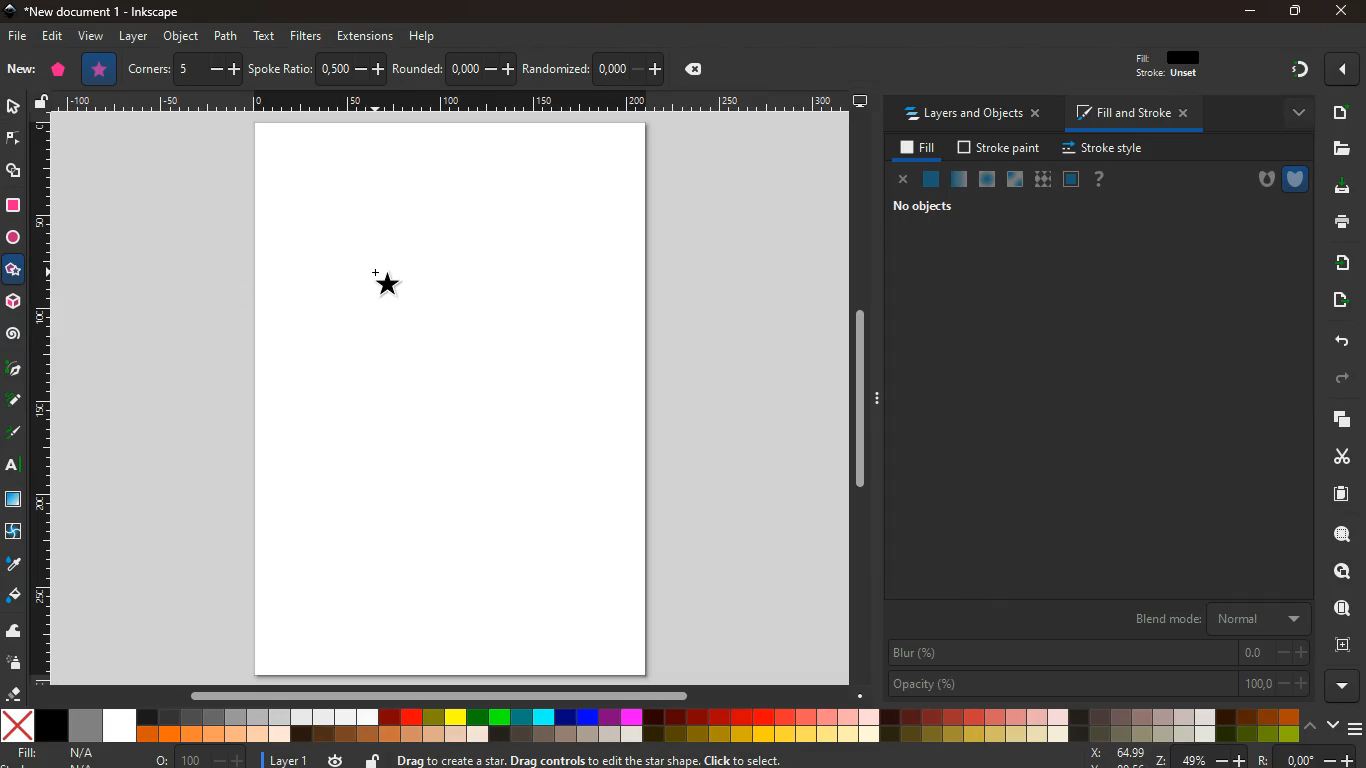 The image size is (1366, 768). I want to click on spoke ratio, so click(317, 68).